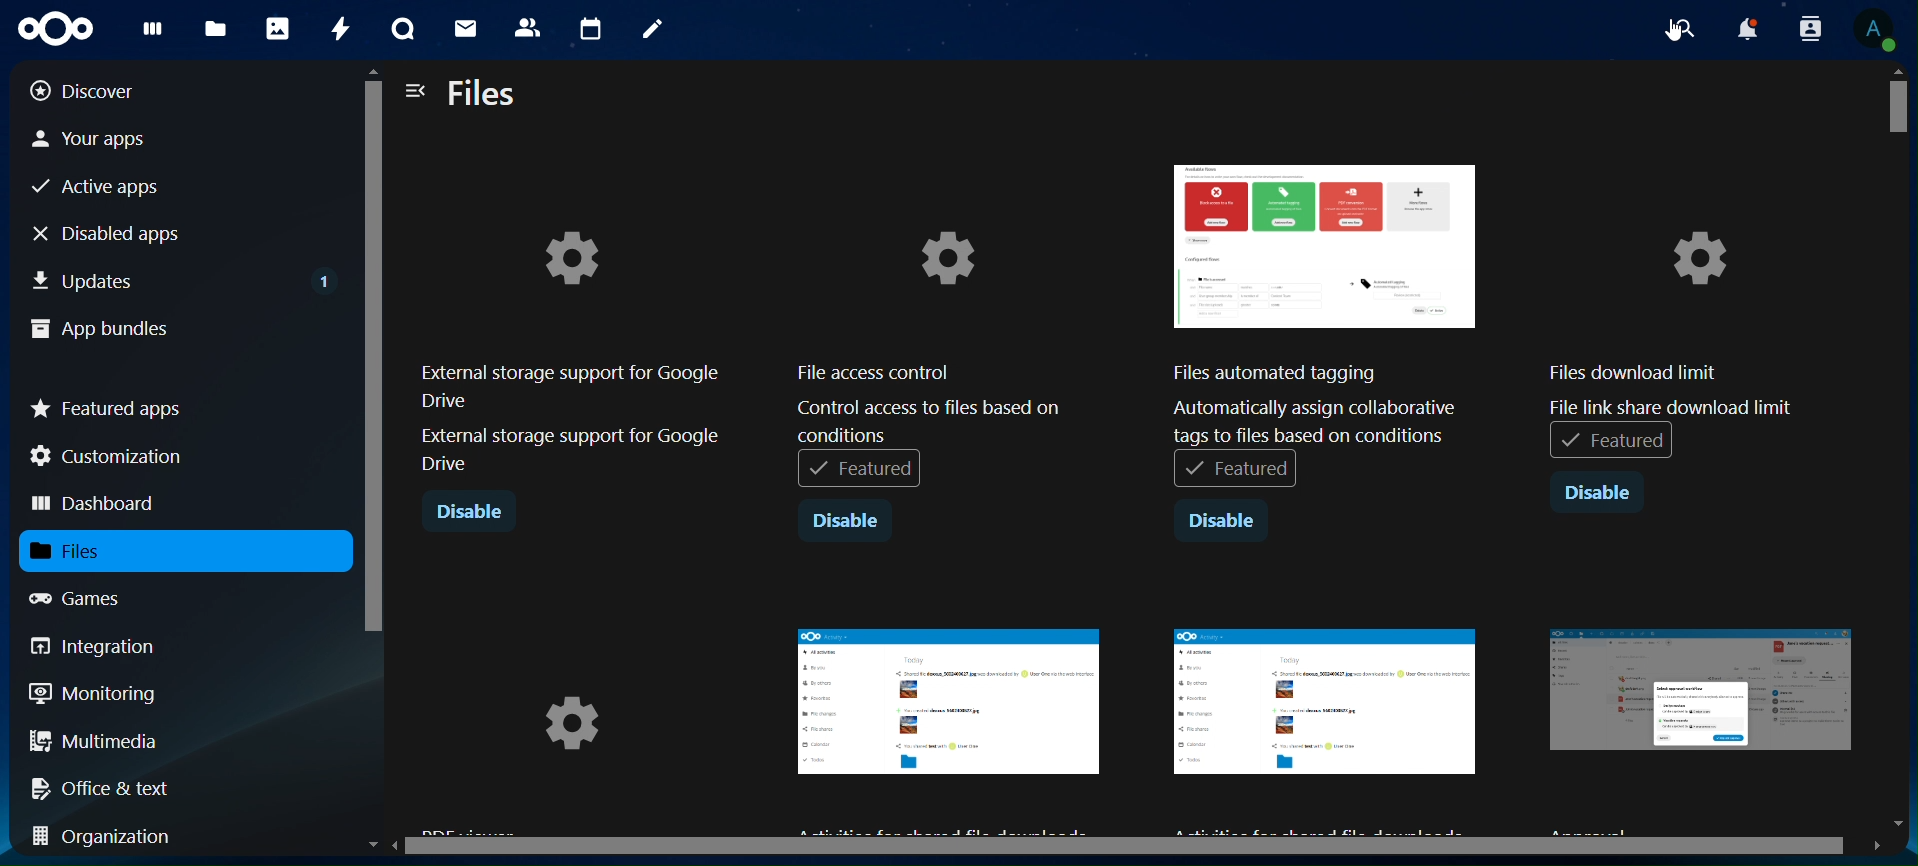  What do you see at coordinates (64, 29) in the screenshot?
I see `icon` at bounding box center [64, 29].